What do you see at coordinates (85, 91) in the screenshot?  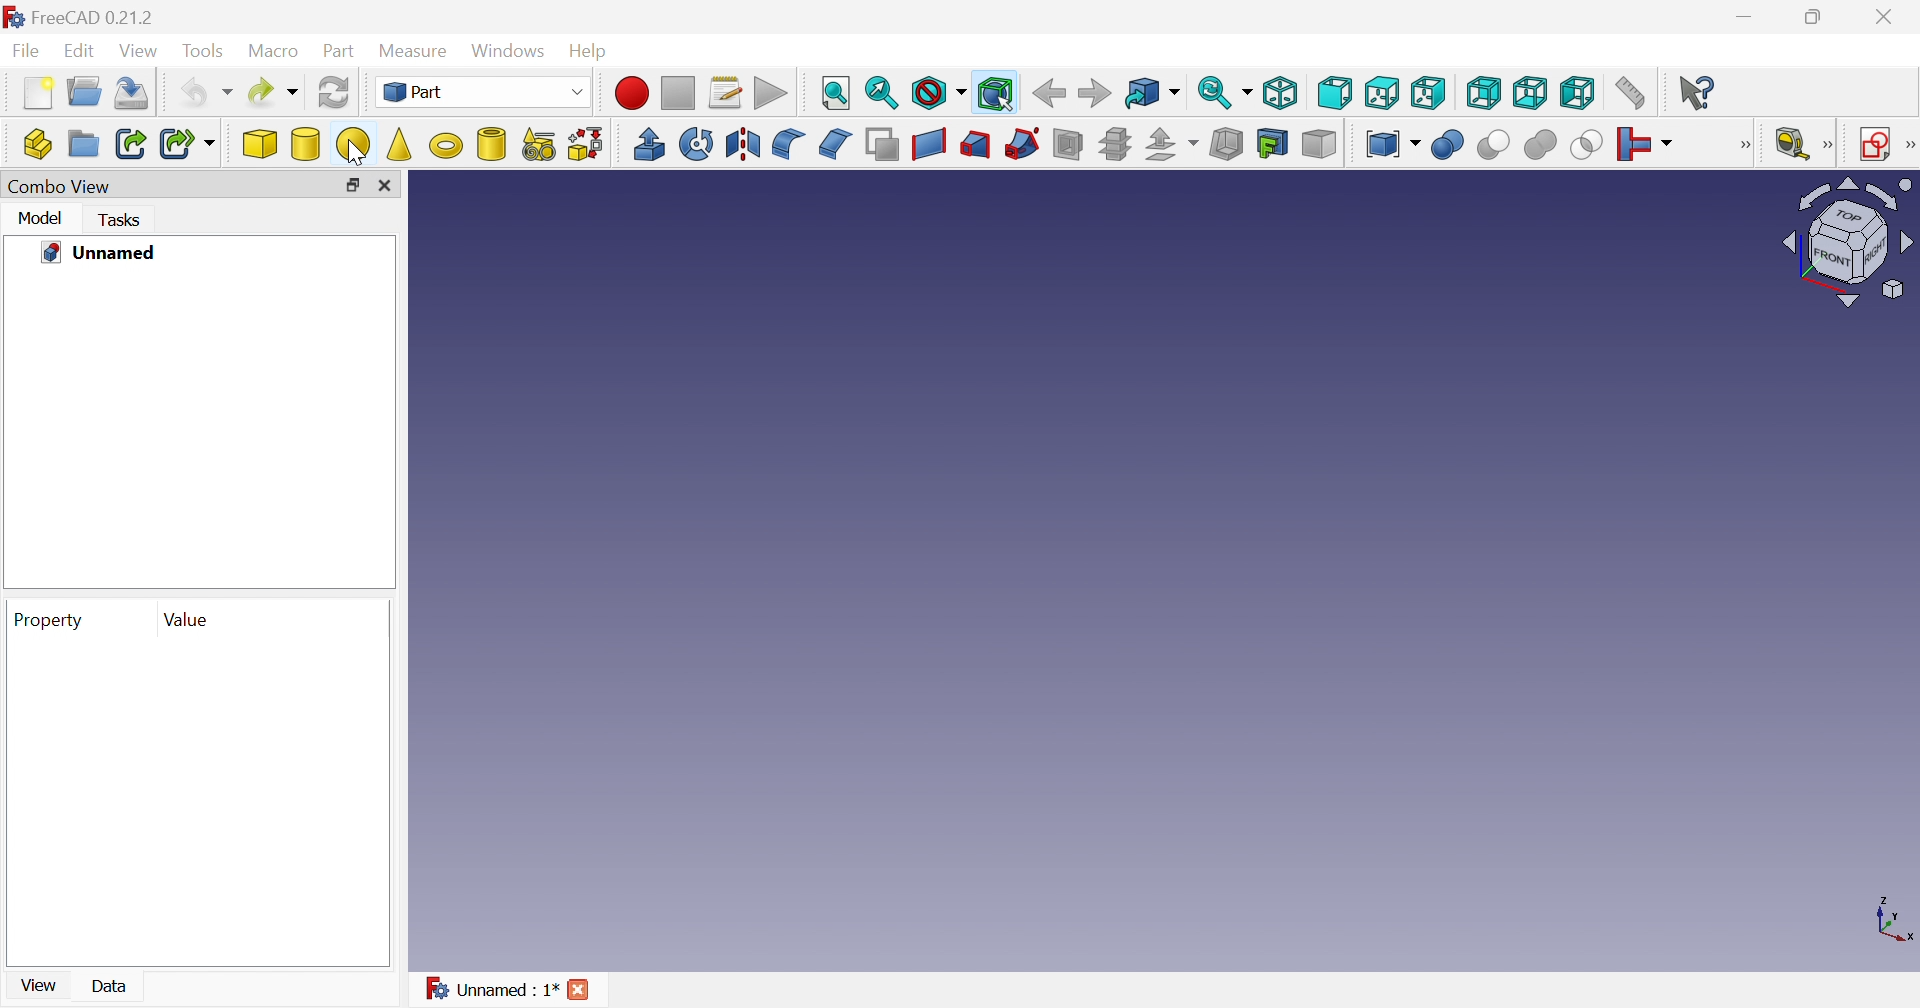 I see `Open` at bounding box center [85, 91].